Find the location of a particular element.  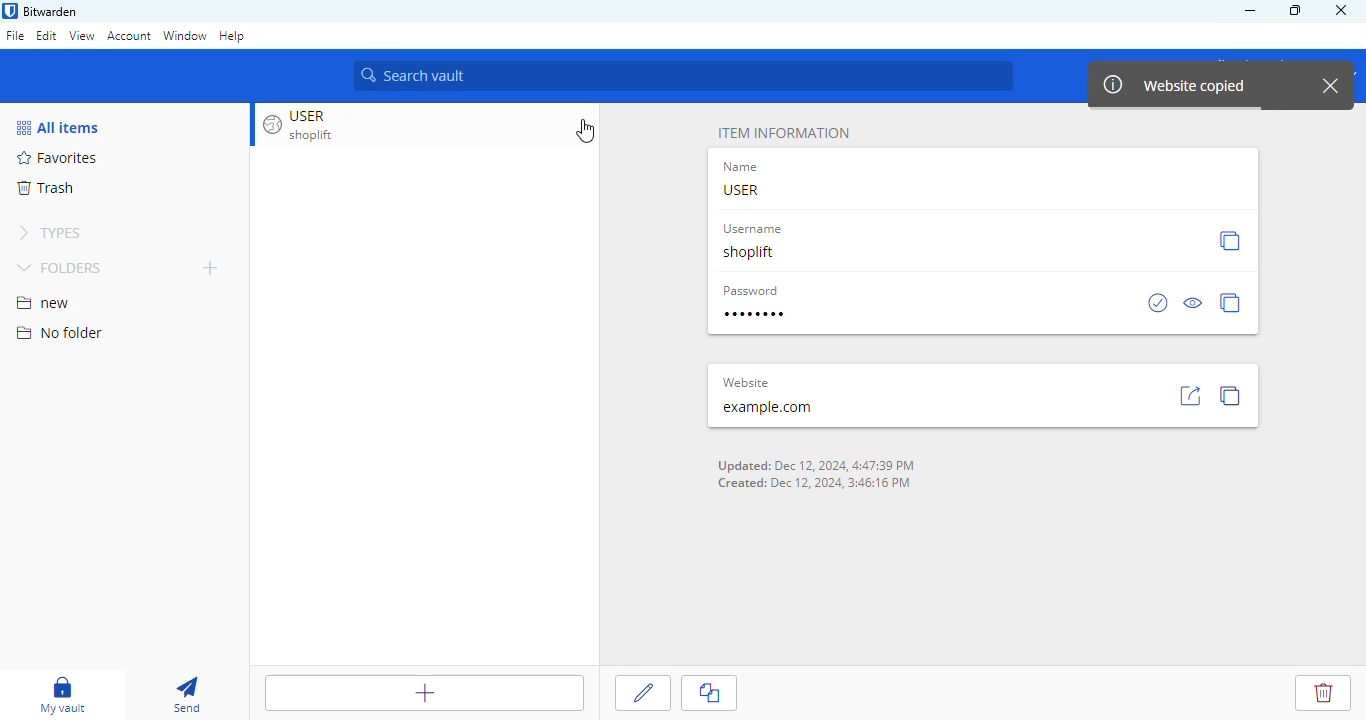

all items is located at coordinates (58, 127).